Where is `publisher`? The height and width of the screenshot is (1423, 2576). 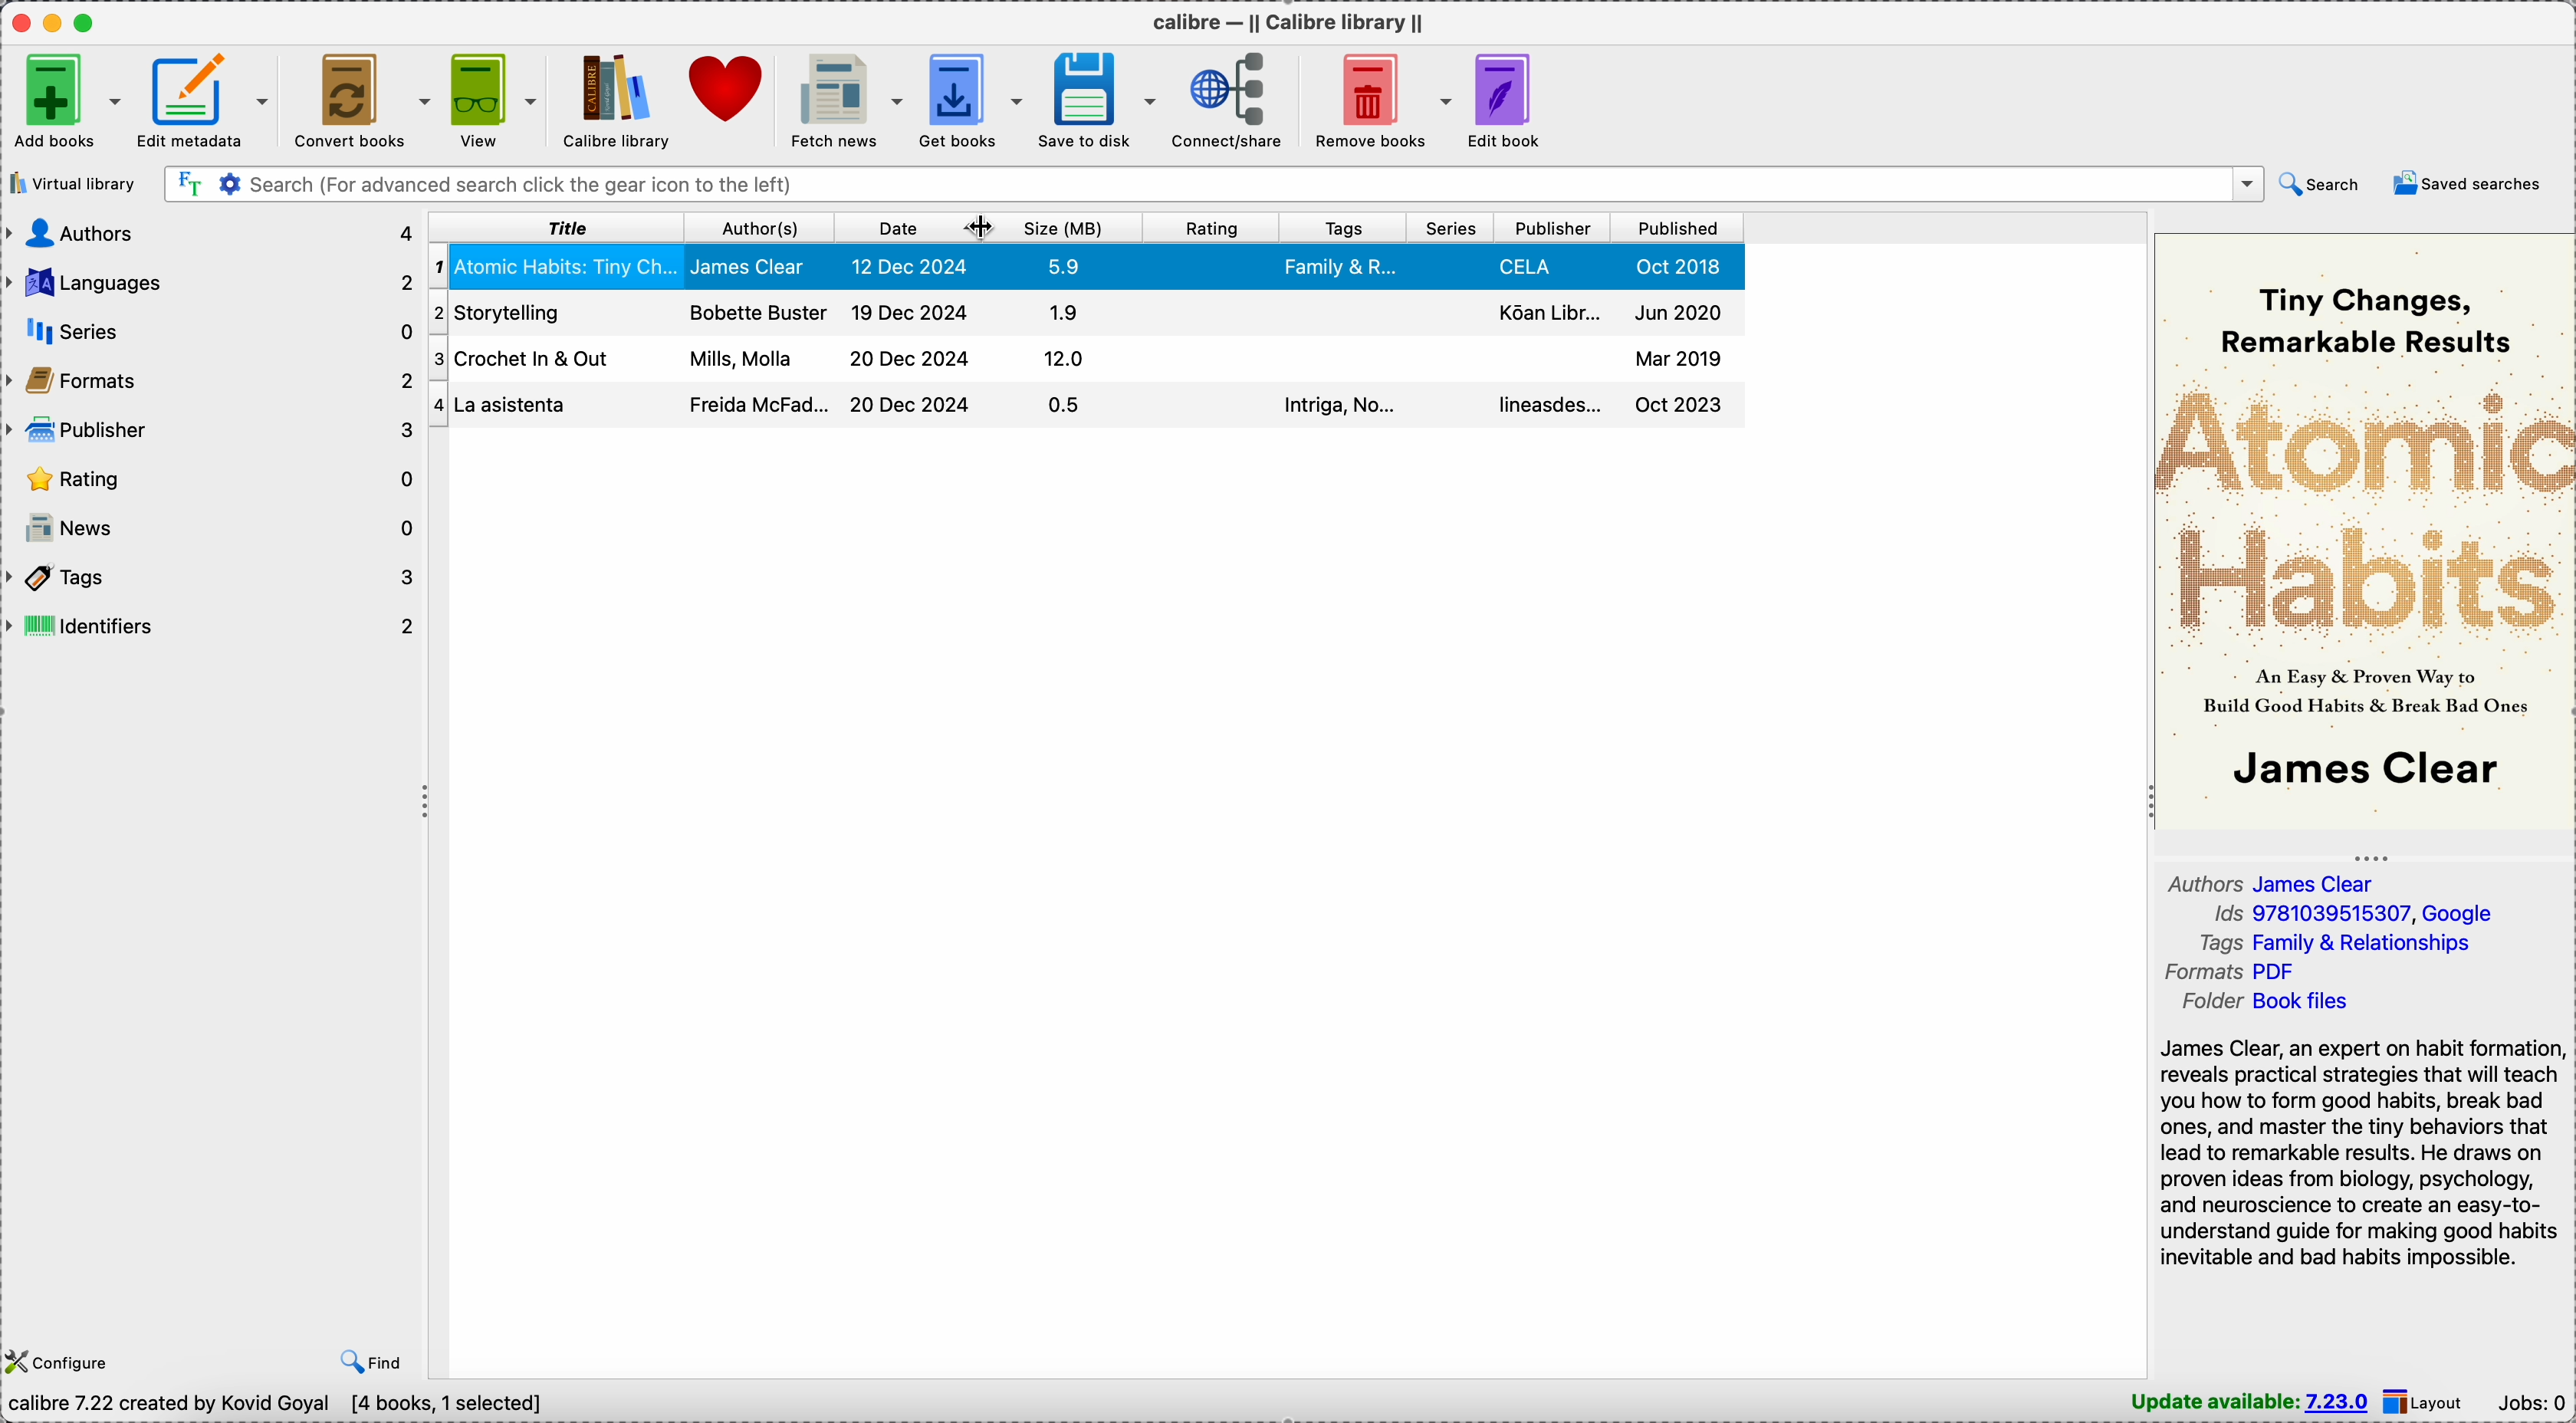
publisher is located at coordinates (214, 431).